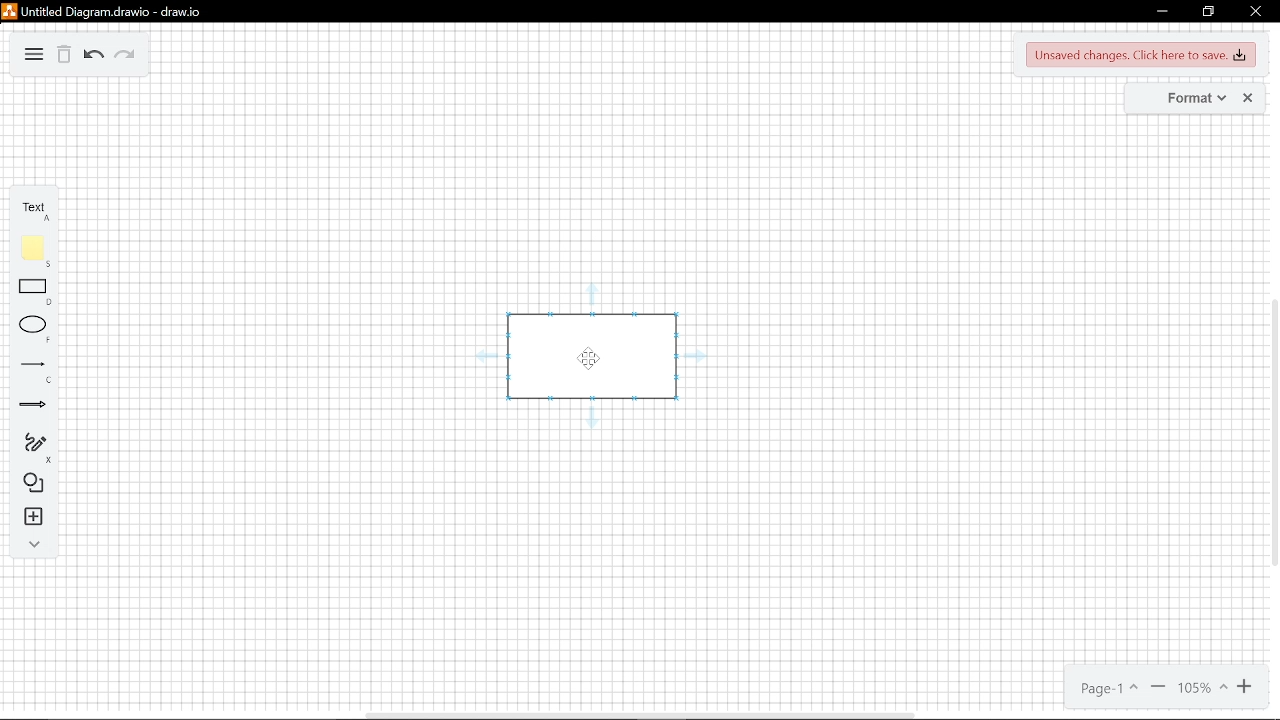  Describe the element at coordinates (38, 251) in the screenshot. I see `note` at that location.